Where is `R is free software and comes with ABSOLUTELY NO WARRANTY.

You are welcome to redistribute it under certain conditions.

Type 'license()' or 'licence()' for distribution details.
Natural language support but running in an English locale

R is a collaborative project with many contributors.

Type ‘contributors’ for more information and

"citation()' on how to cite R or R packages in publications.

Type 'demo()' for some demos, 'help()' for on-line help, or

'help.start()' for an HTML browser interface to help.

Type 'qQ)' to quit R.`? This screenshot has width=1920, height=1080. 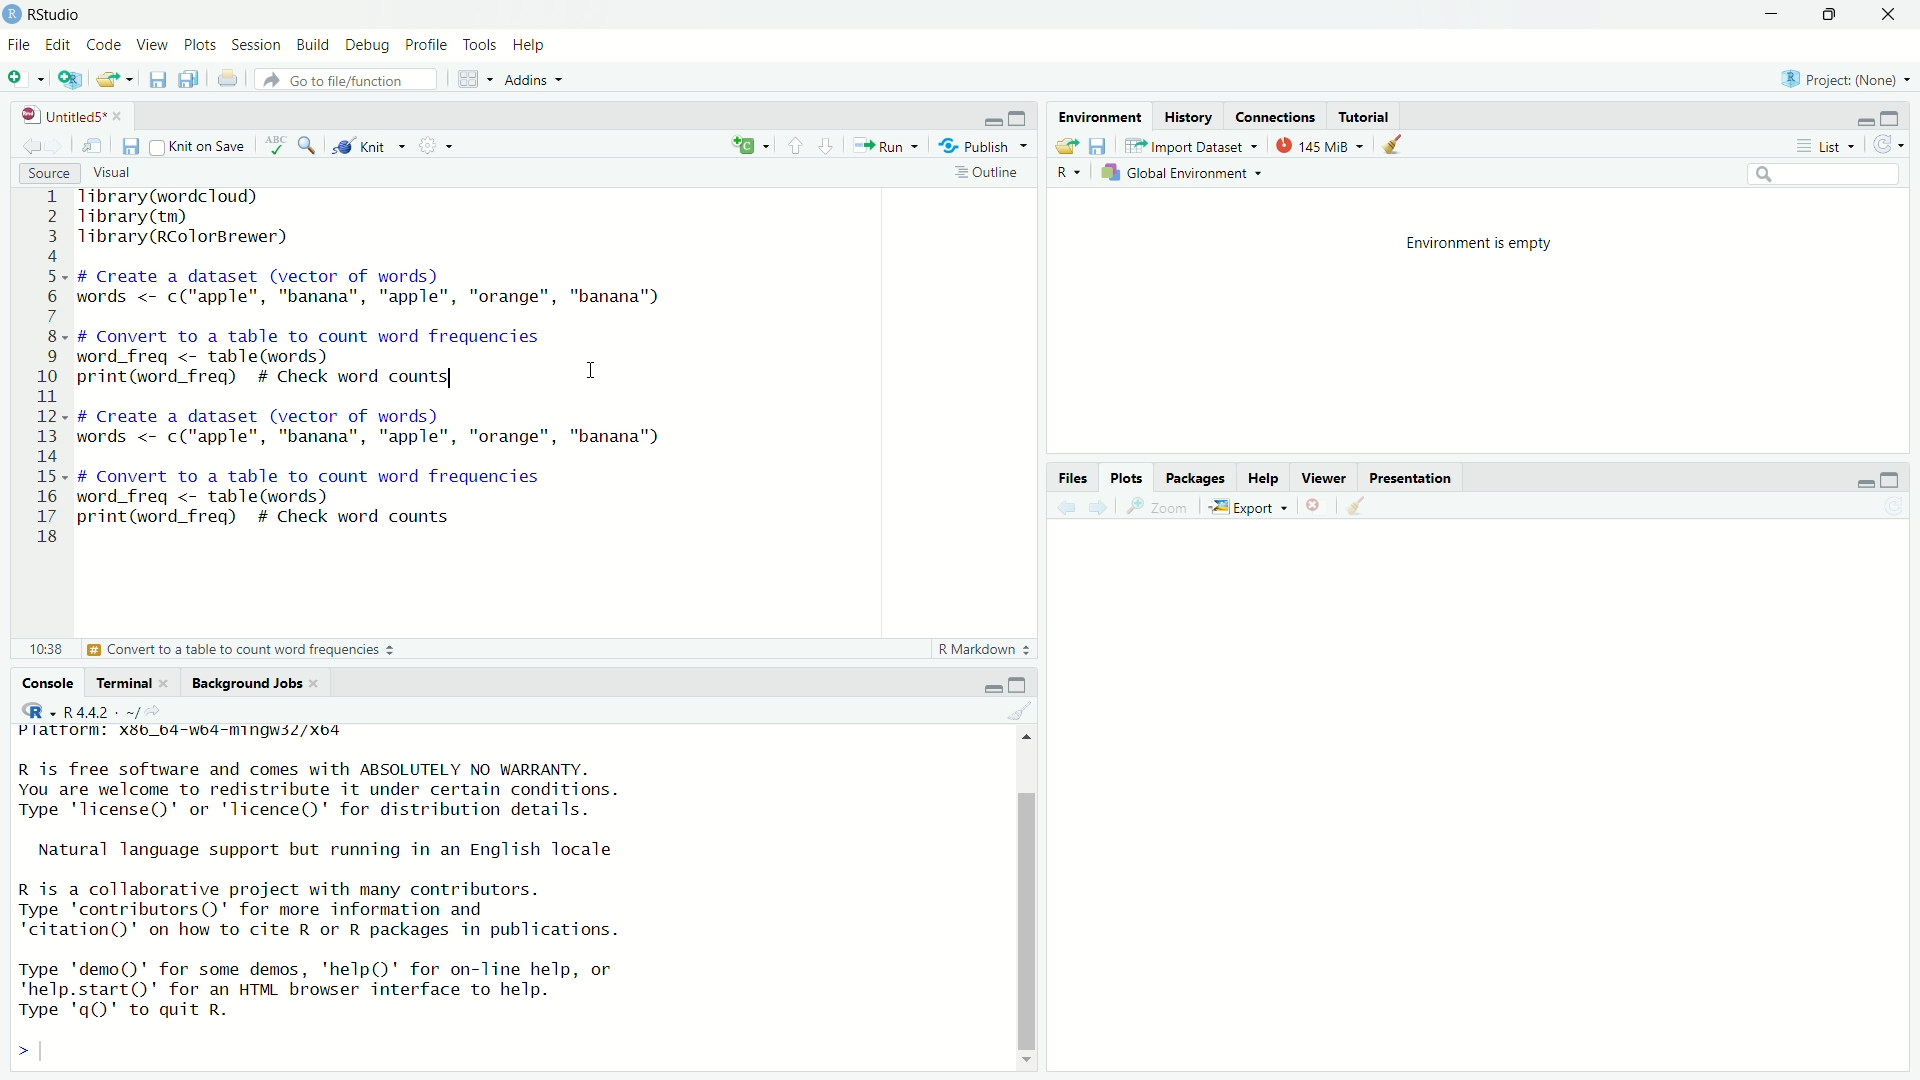
R is free software and comes with ABSOLUTELY NO WARRANTY.

You are welcome to redistribute it under certain conditions.

Type 'license()' or 'licence()' for distribution details.
Natural language support but running in an English locale

R is a collaborative project with many contributors.

Type ‘contributors’ for more information and

"citation()' on how to cite R or R packages in publications.

Type 'demo()' for some demos, 'help()' for on-line help, or

'help.start()' for an HTML browser interface to help.

Type 'qQ)' to quit R. is located at coordinates (322, 876).